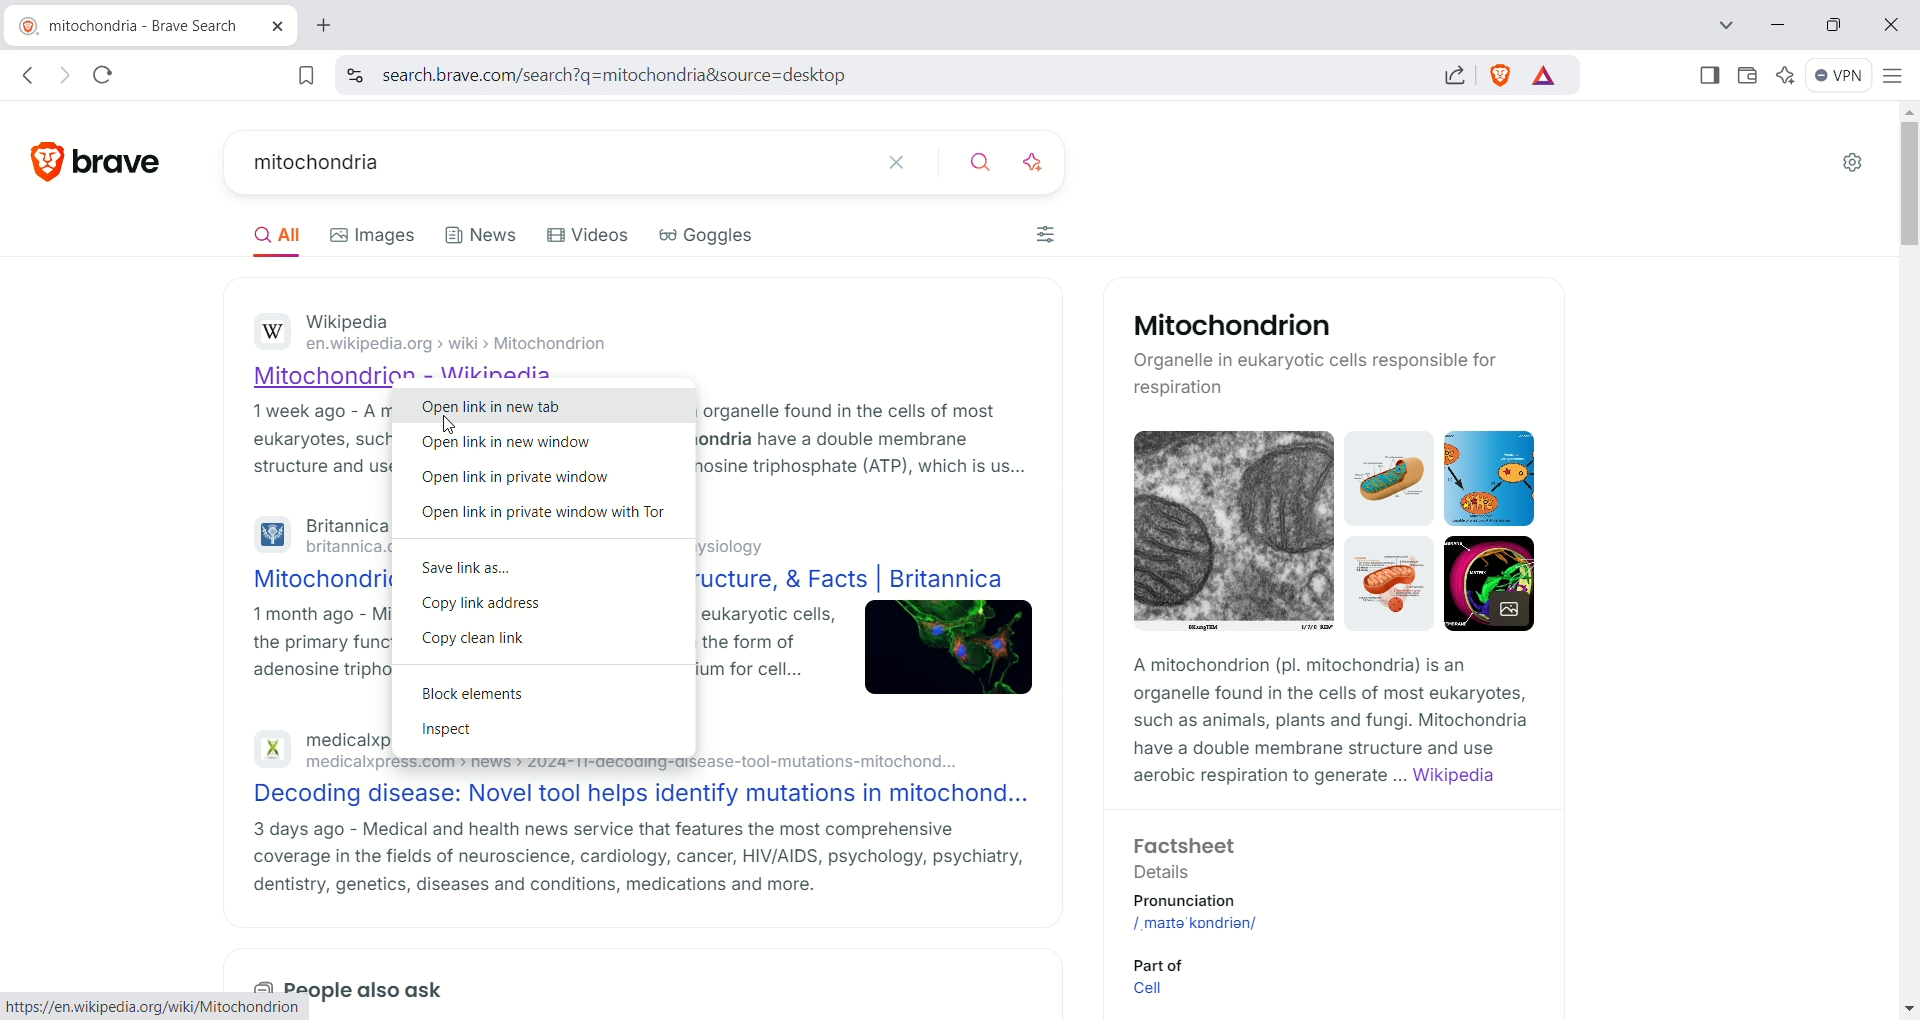 Image resolution: width=1920 pixels, height=1020 pixels. What do you see at coordinates (466, 568) in the screenshot?
I see `save lins as` at bounding box center [466, 568].